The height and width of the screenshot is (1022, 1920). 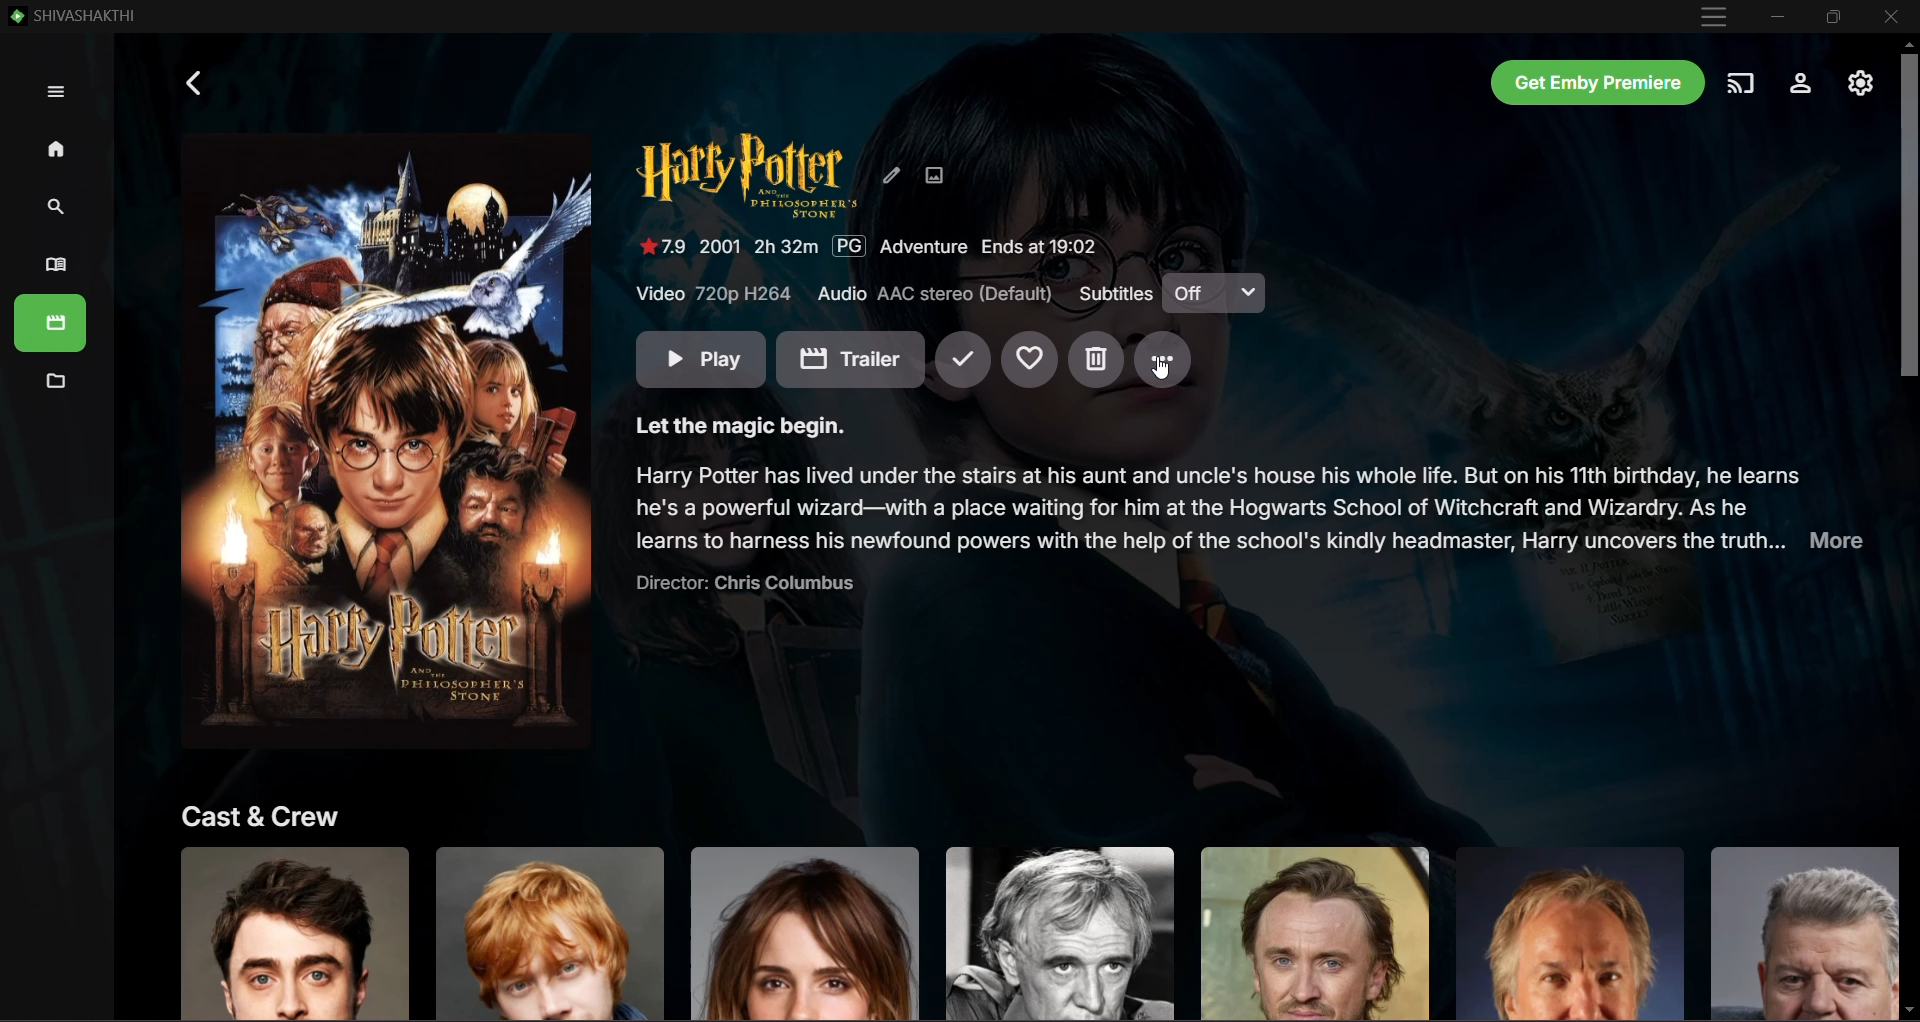 What do you see at coordinates (387, 442) in the screenshot?
I see `Movie Image - Click to Play` at bounding box center [387, 442].